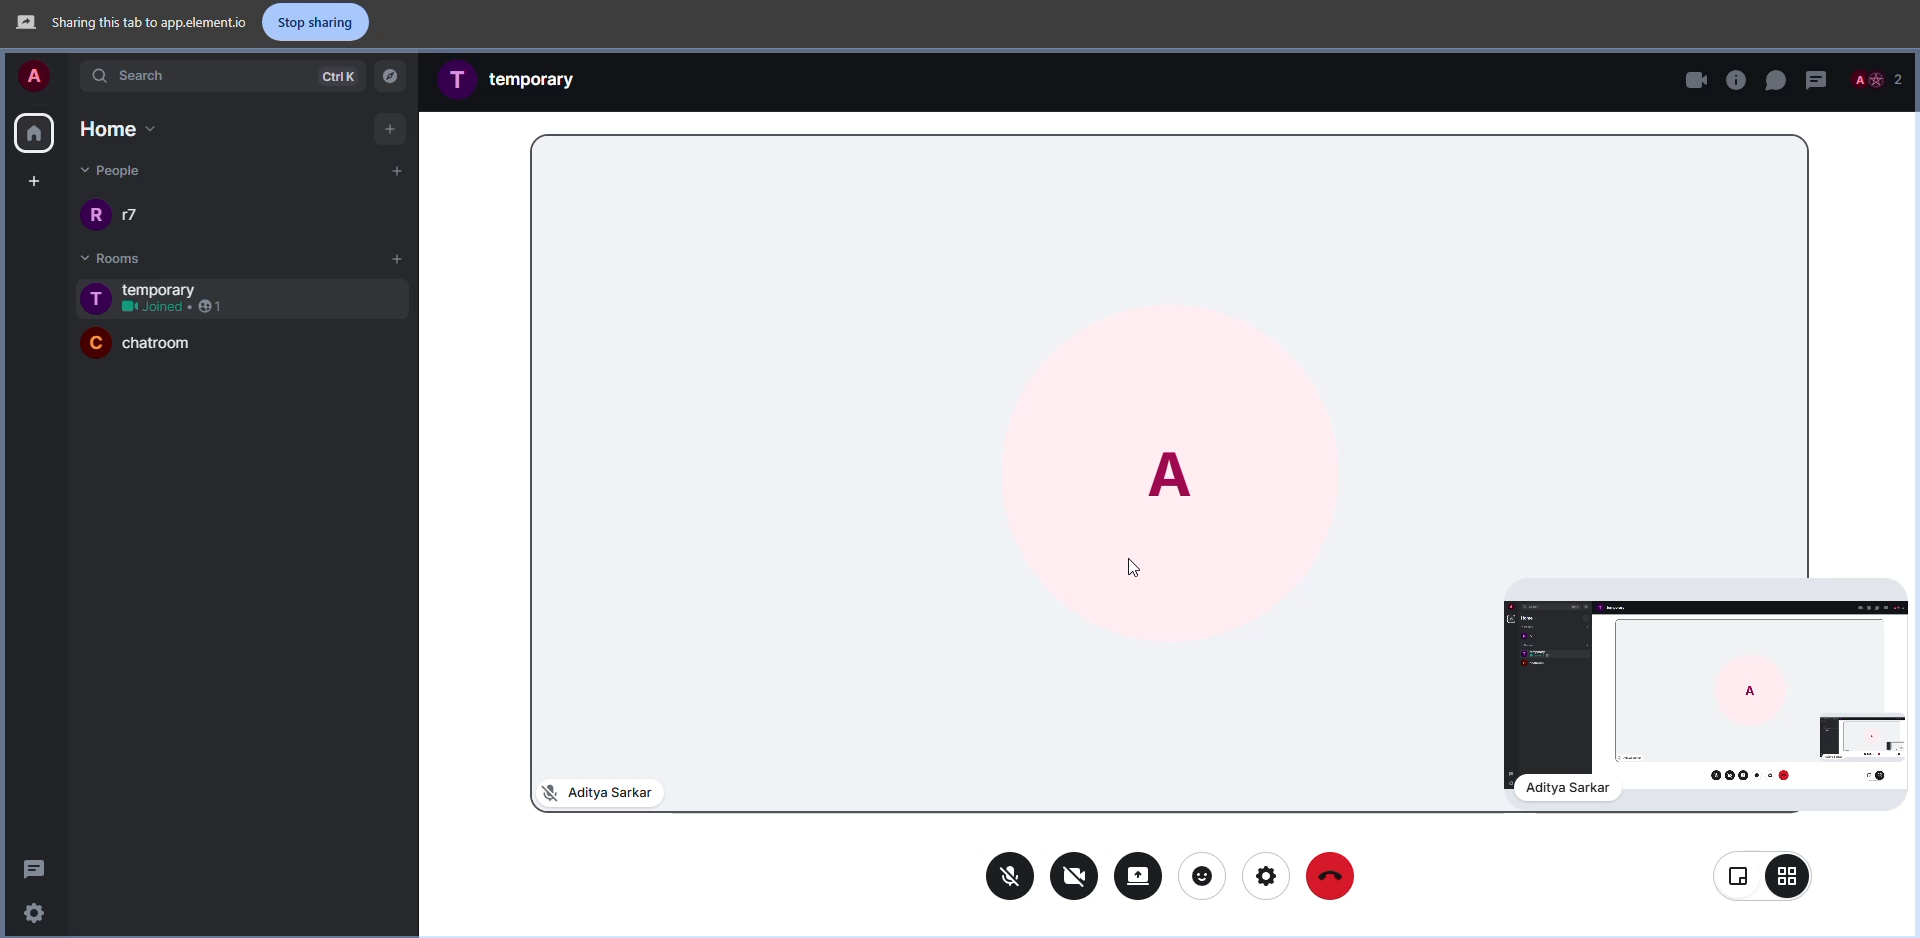 This screenshot has width=1920, height=938. I want to click on search, so click(156, 73).